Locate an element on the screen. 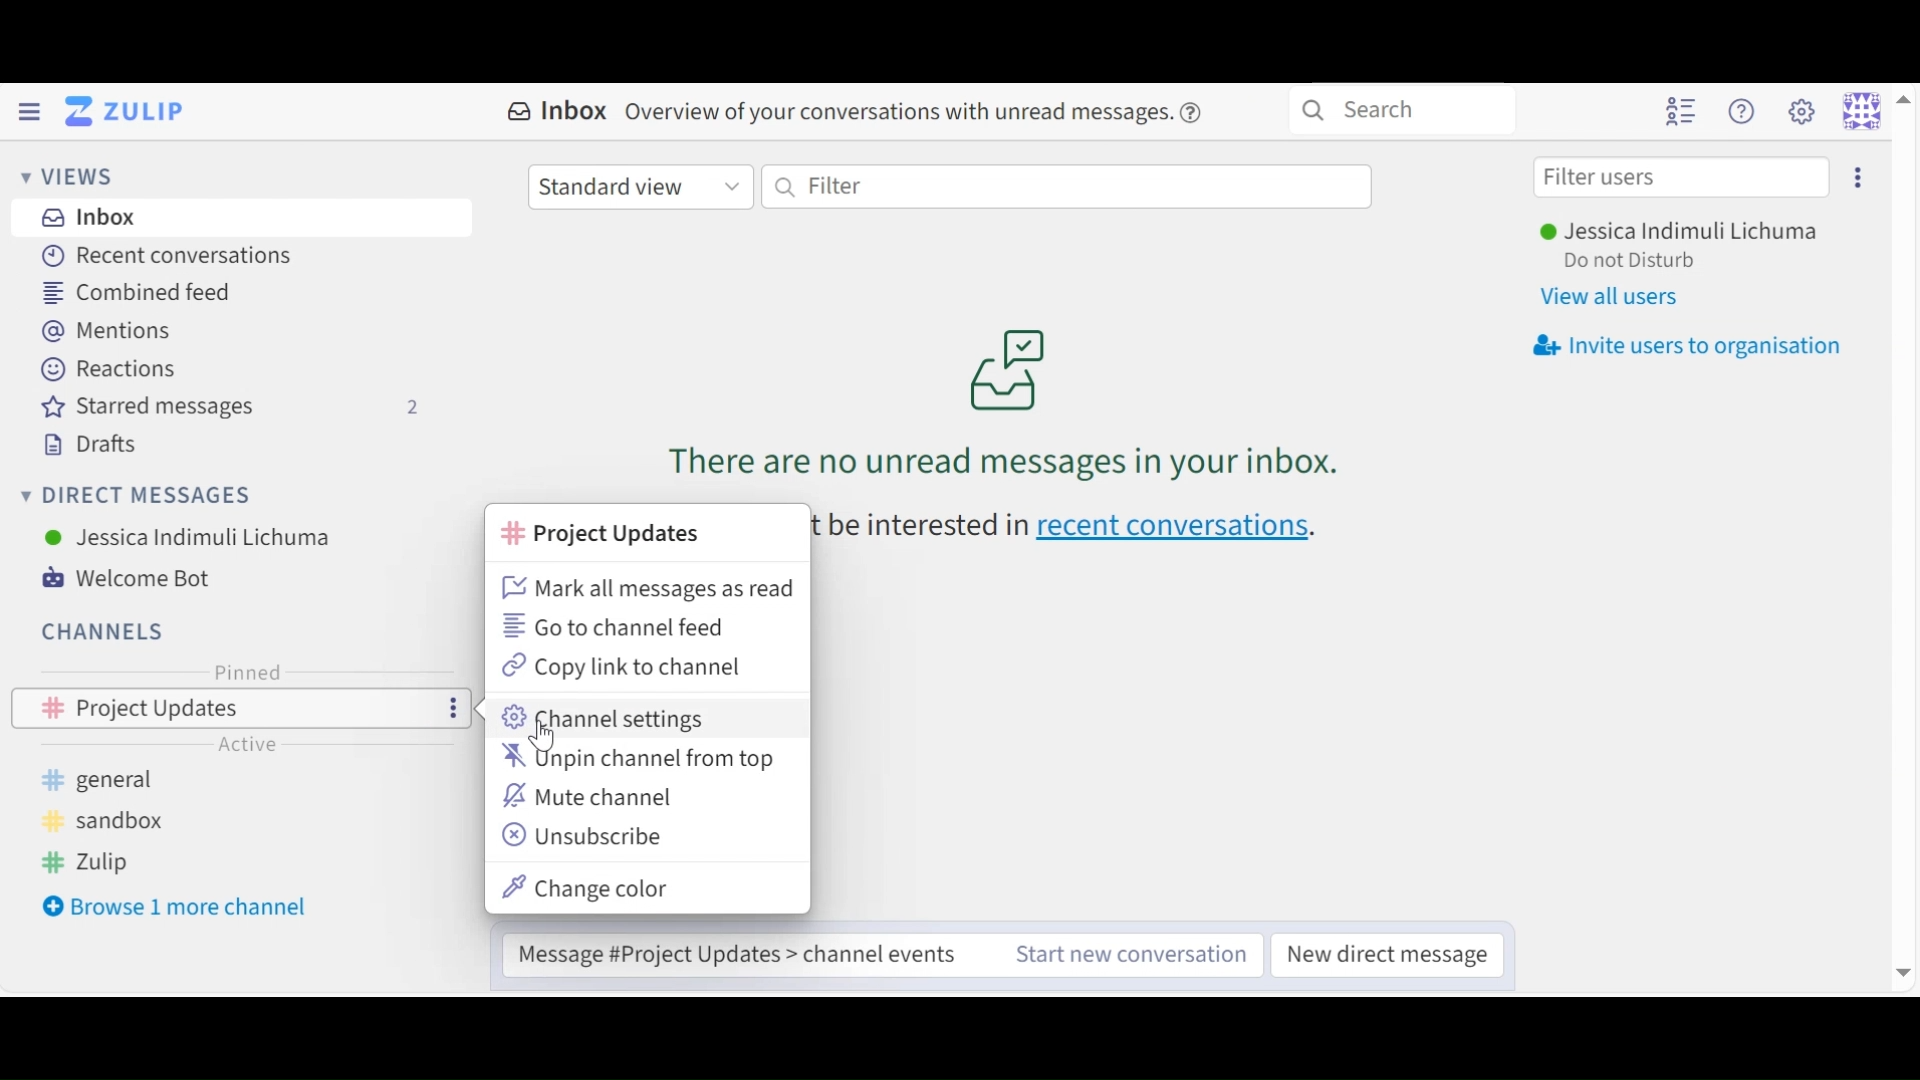 Image resolution: width=1920 pixels, height=1080 pixels. Reactions is located at coordinates (112, 370).